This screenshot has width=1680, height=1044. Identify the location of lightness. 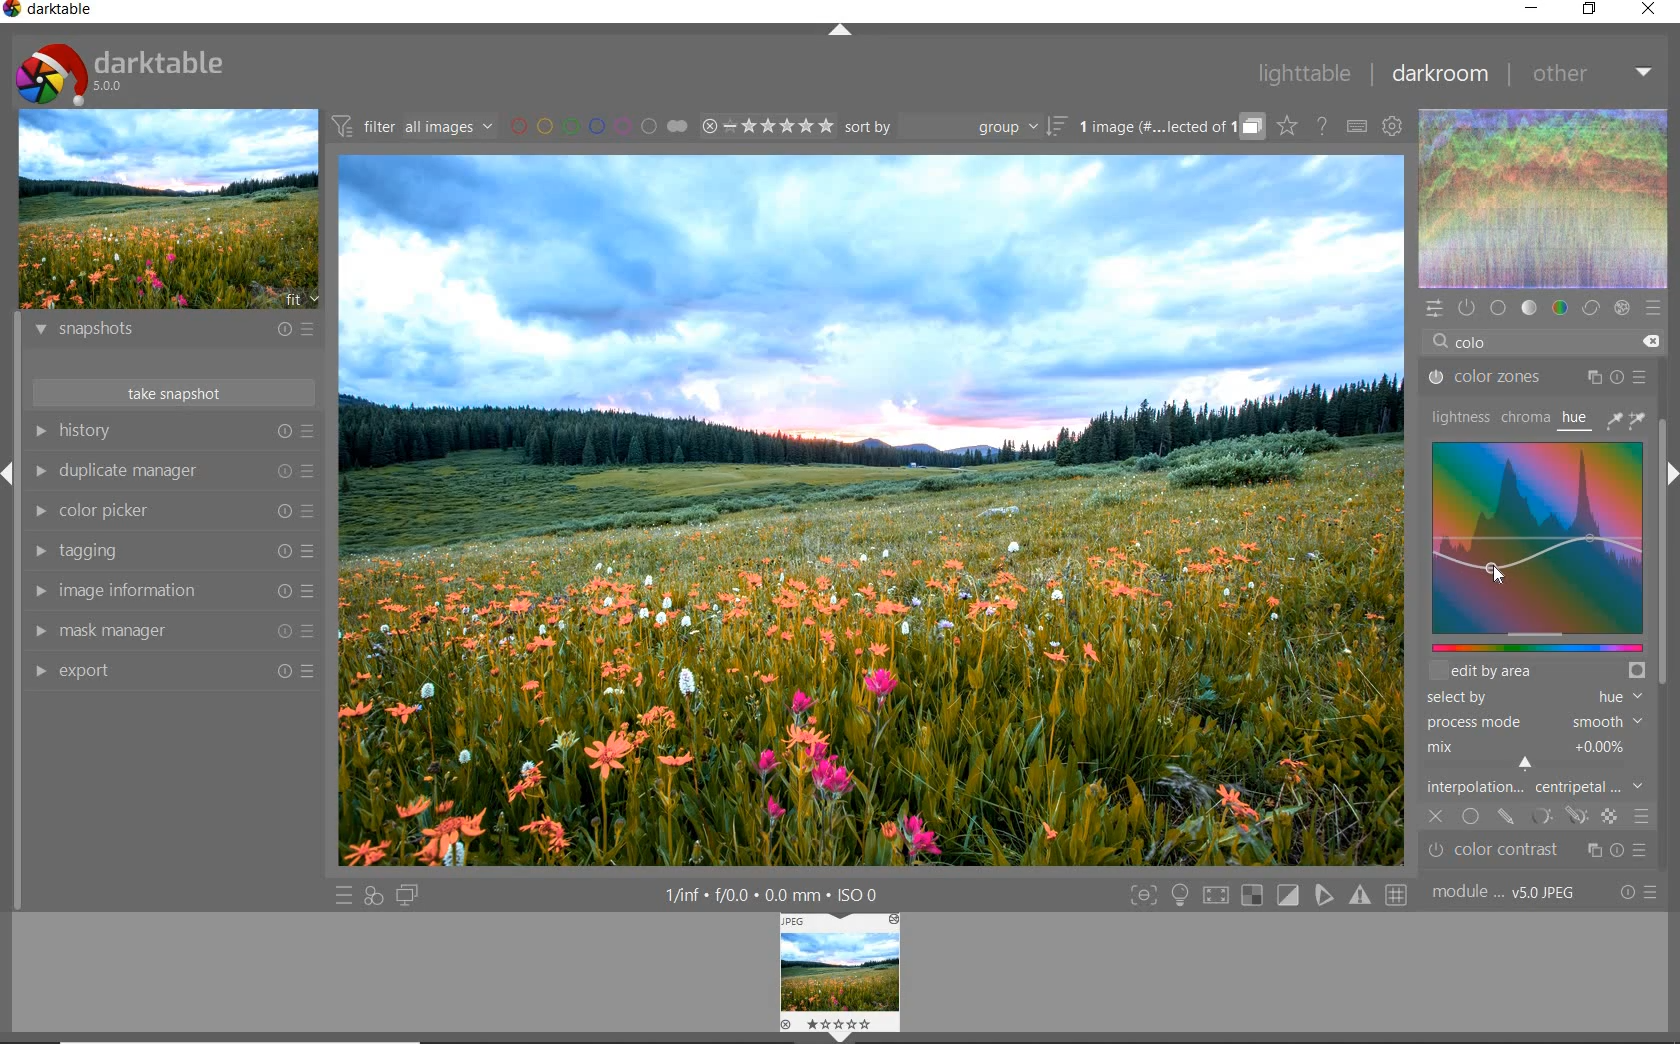
(1460, 416).